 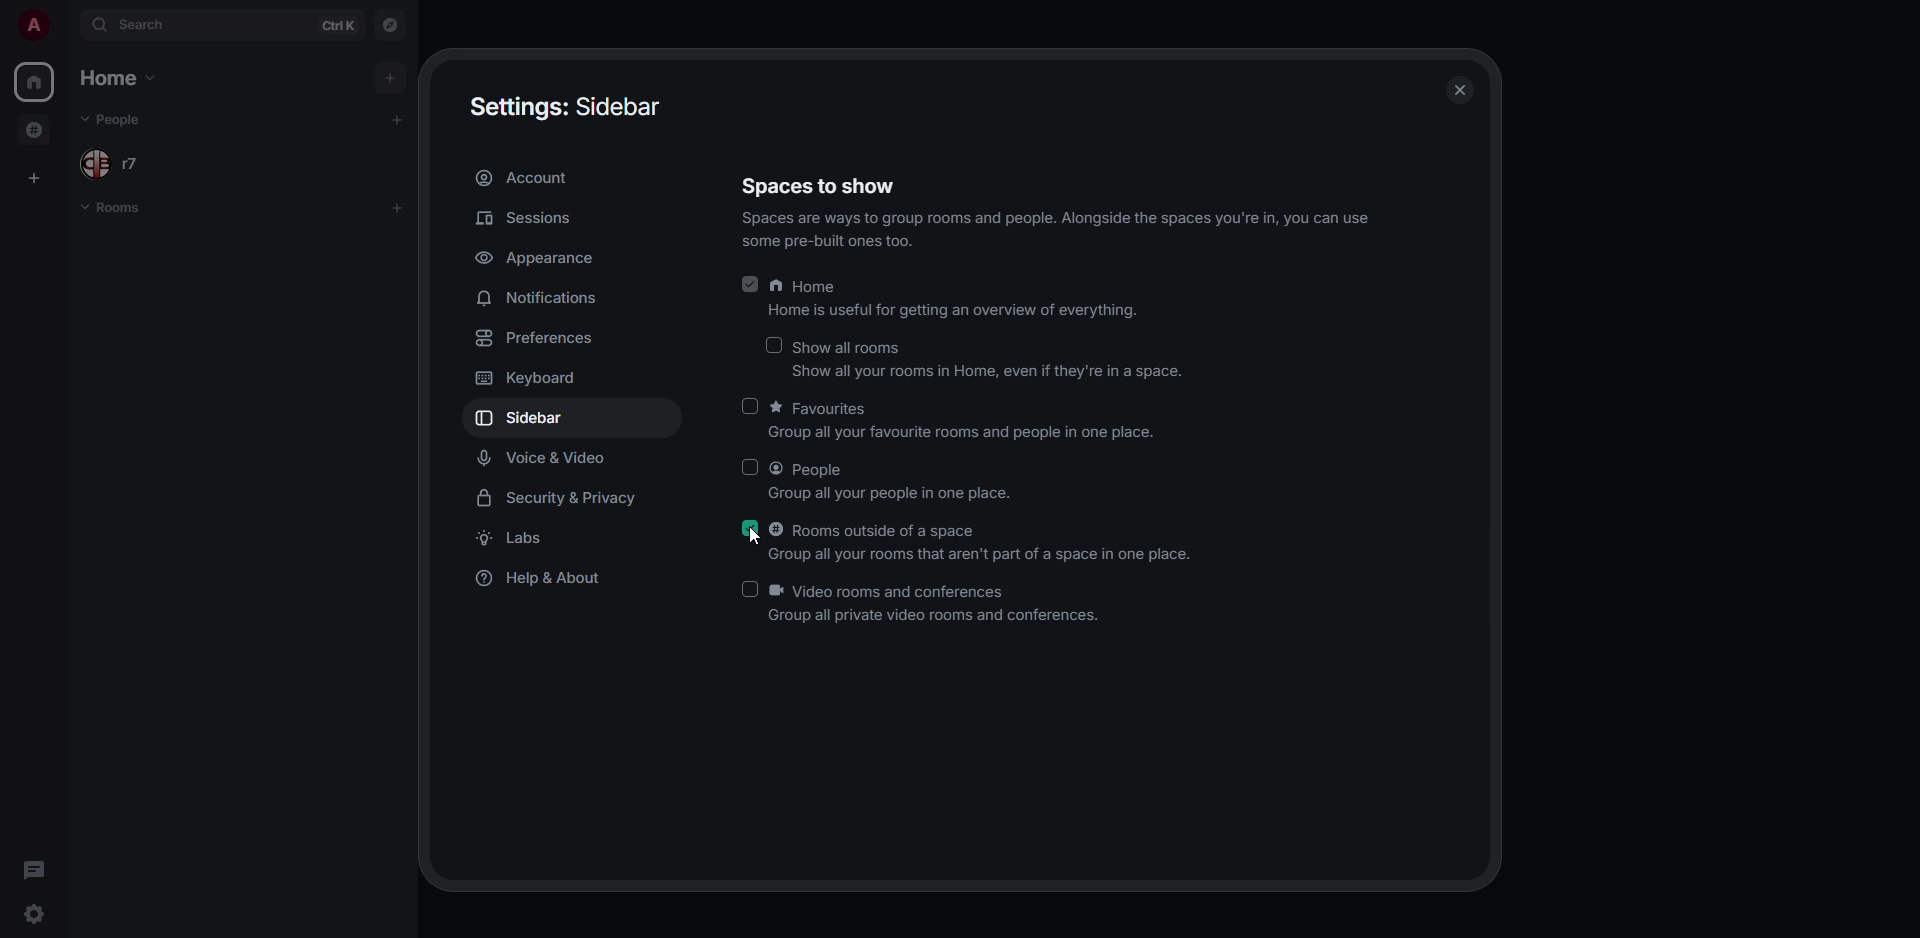 What do you see at coordinates (526, 177) in the screenshot?
I see `account` at bounding box center [526, 177].